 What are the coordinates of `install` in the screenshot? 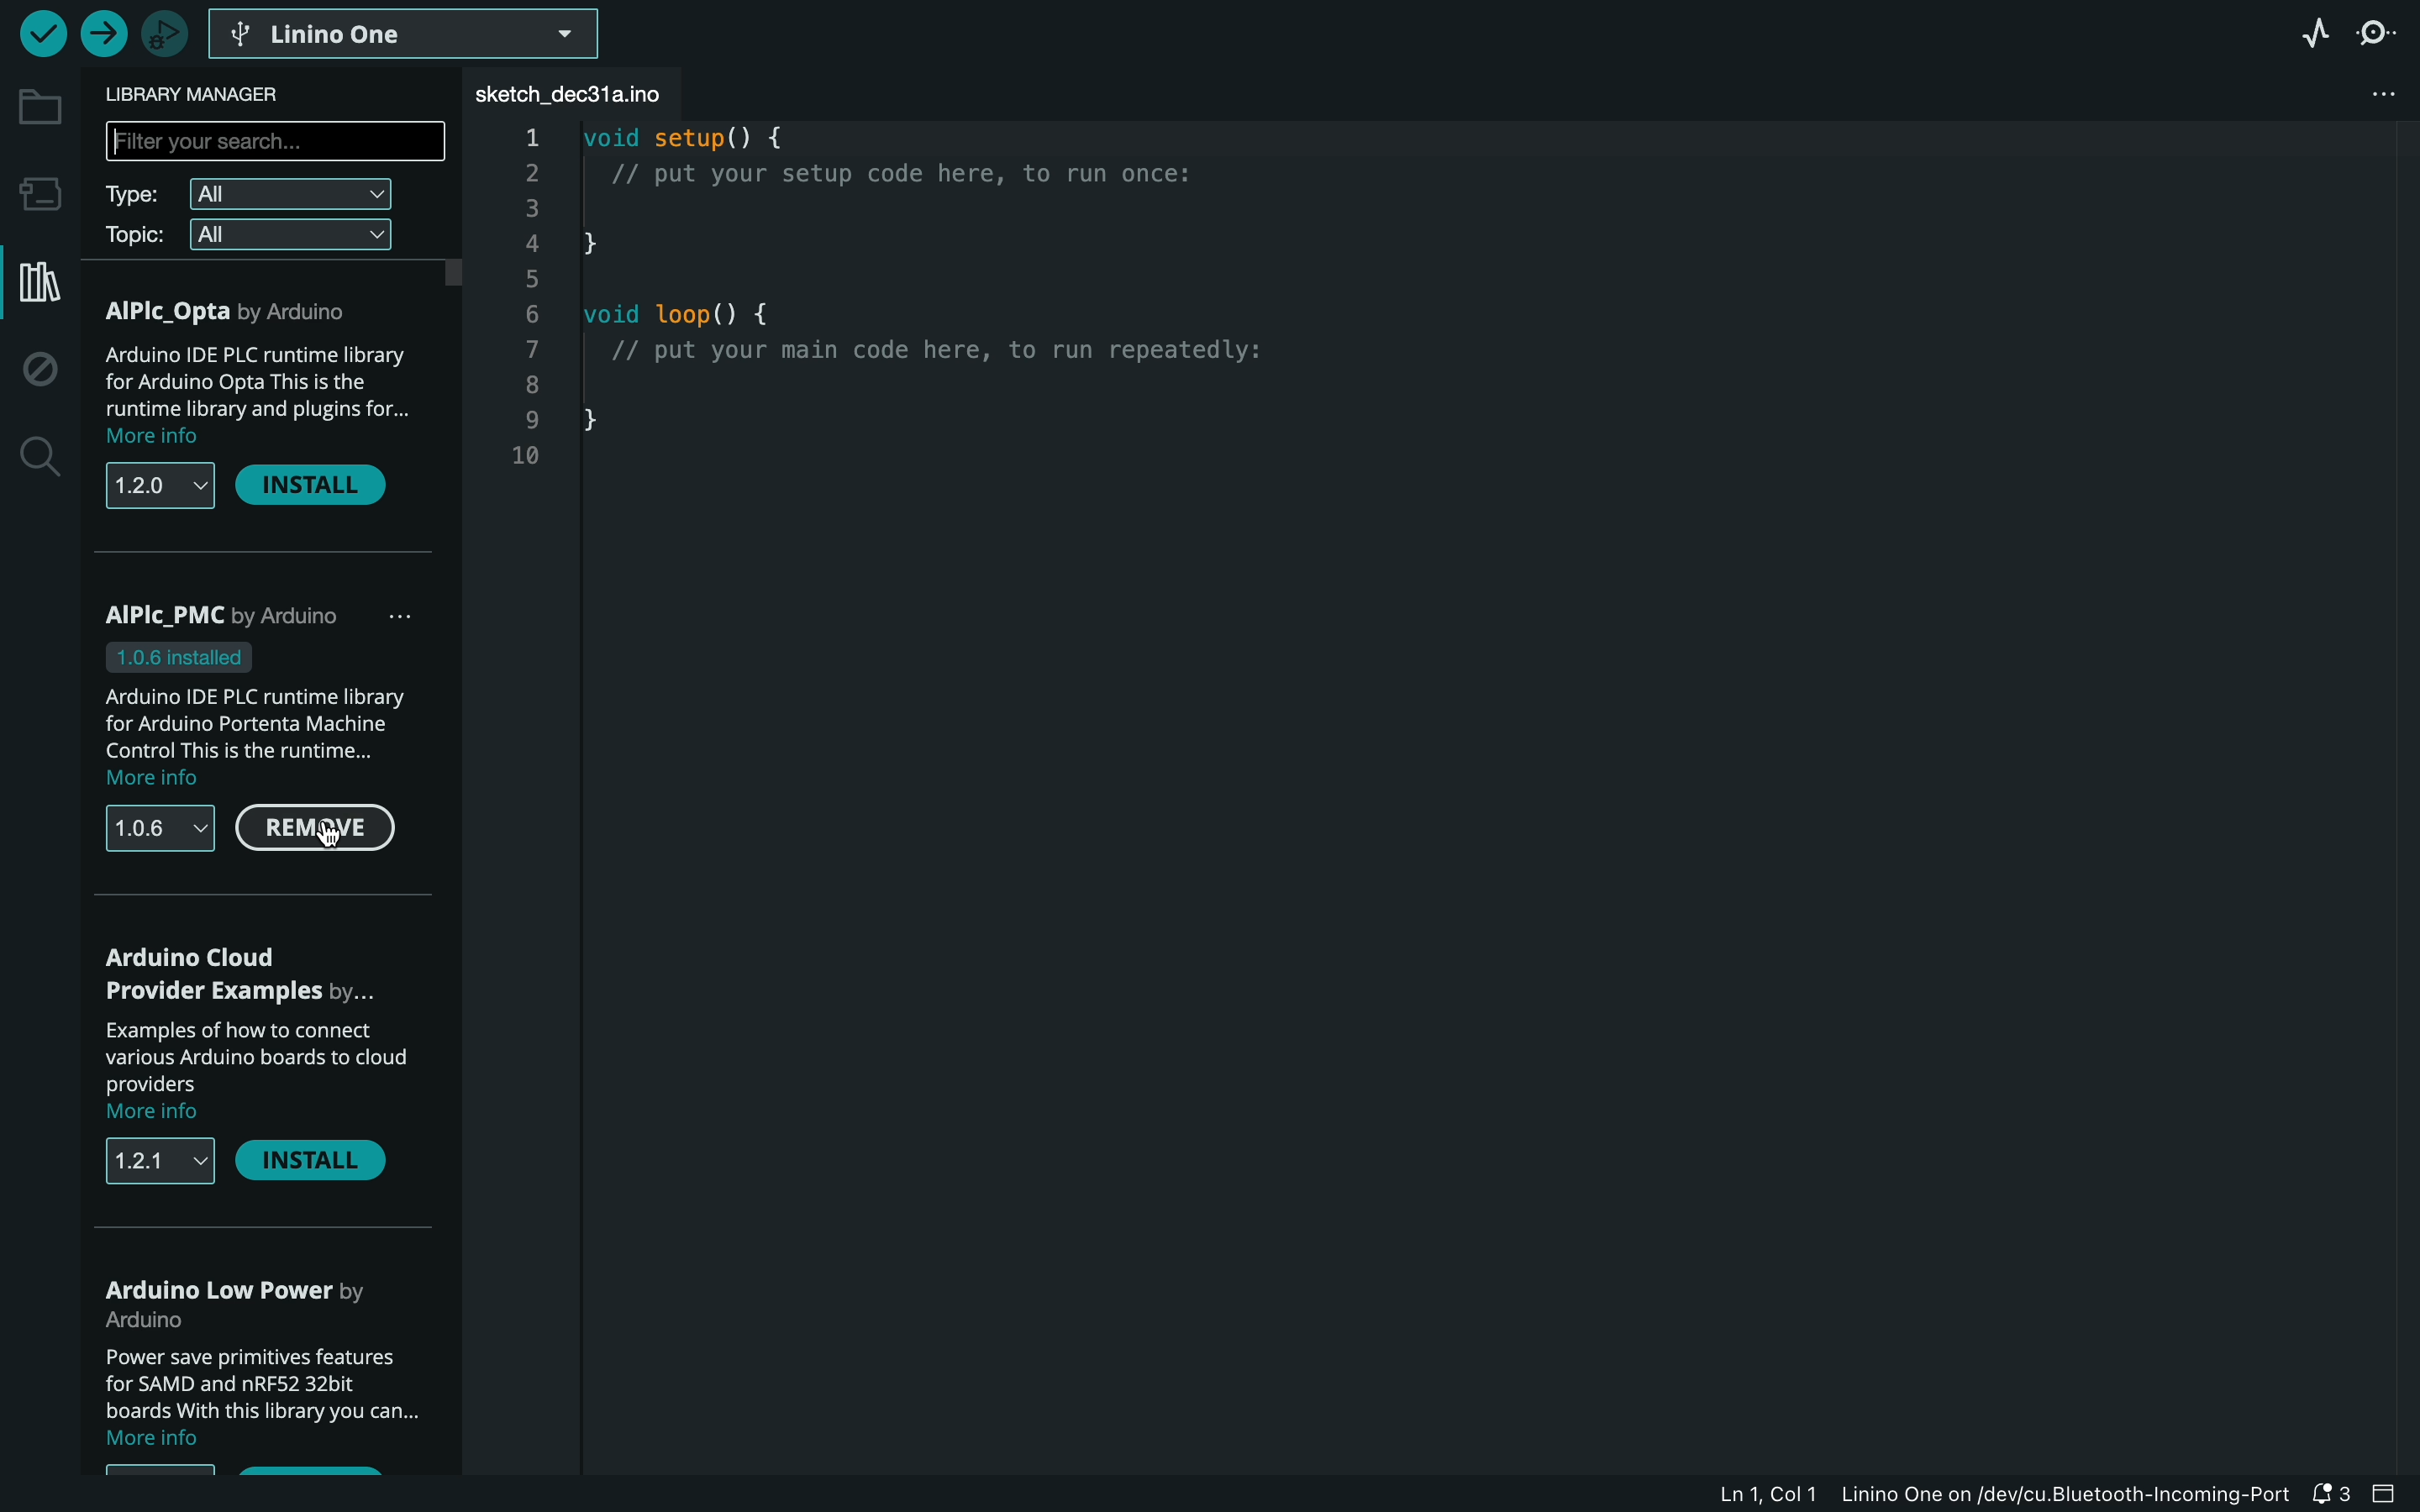 It's located at (312, 1172).